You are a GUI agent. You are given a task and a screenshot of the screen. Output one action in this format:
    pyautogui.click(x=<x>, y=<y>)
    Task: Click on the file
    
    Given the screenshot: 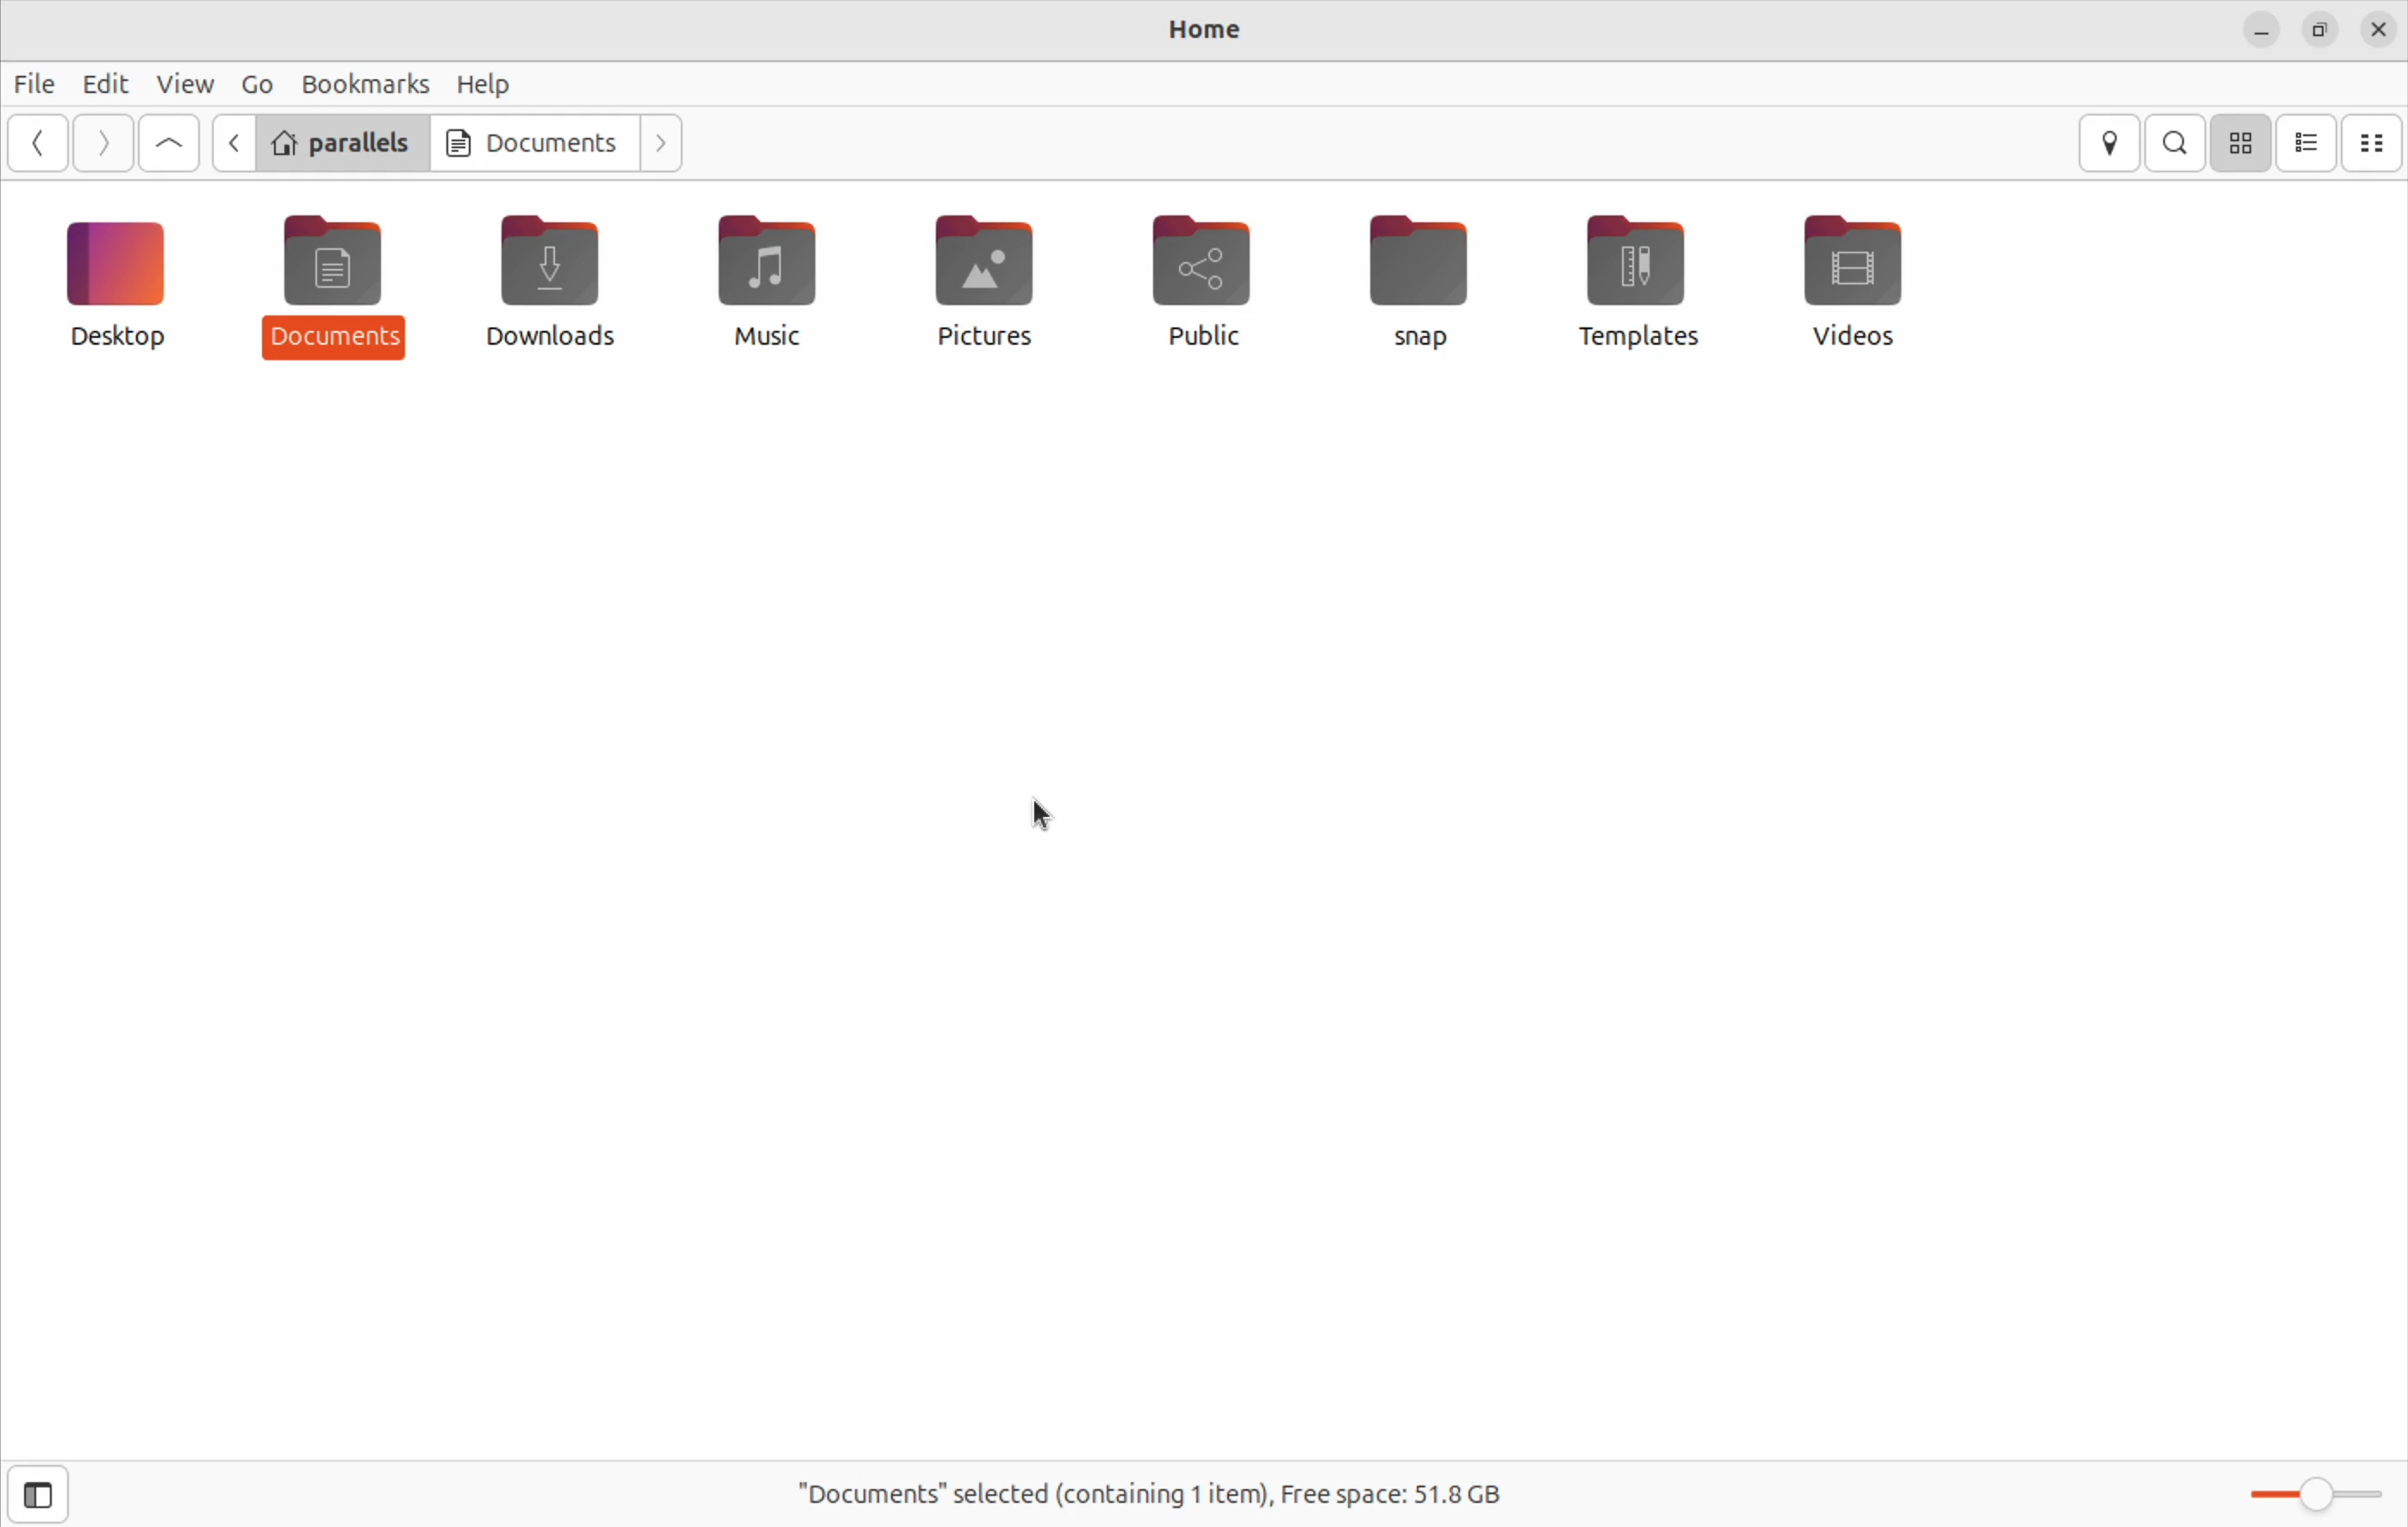 What is the action you would take?
    pyautogui.click(x=35, y=81)
    